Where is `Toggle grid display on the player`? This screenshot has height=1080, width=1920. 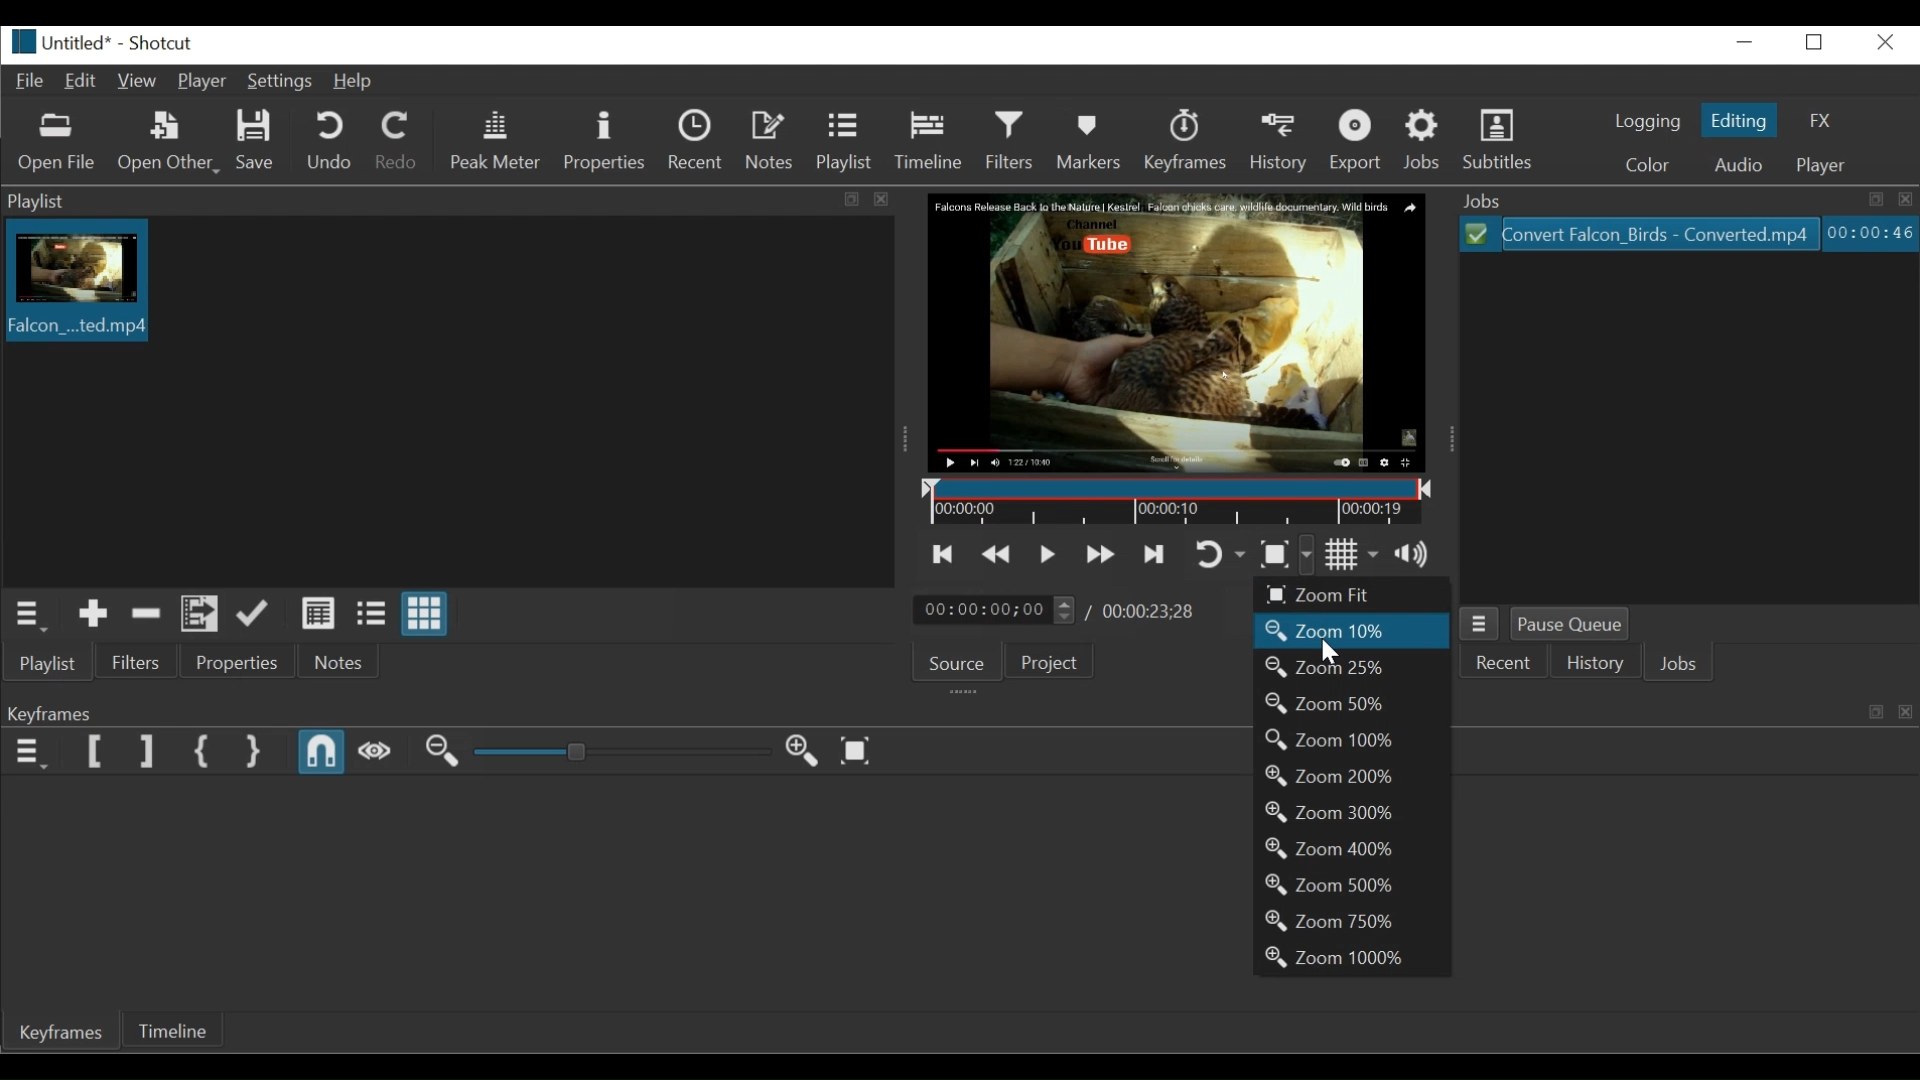 Toggle grid display on the player is located at coordinates (1355, 552).